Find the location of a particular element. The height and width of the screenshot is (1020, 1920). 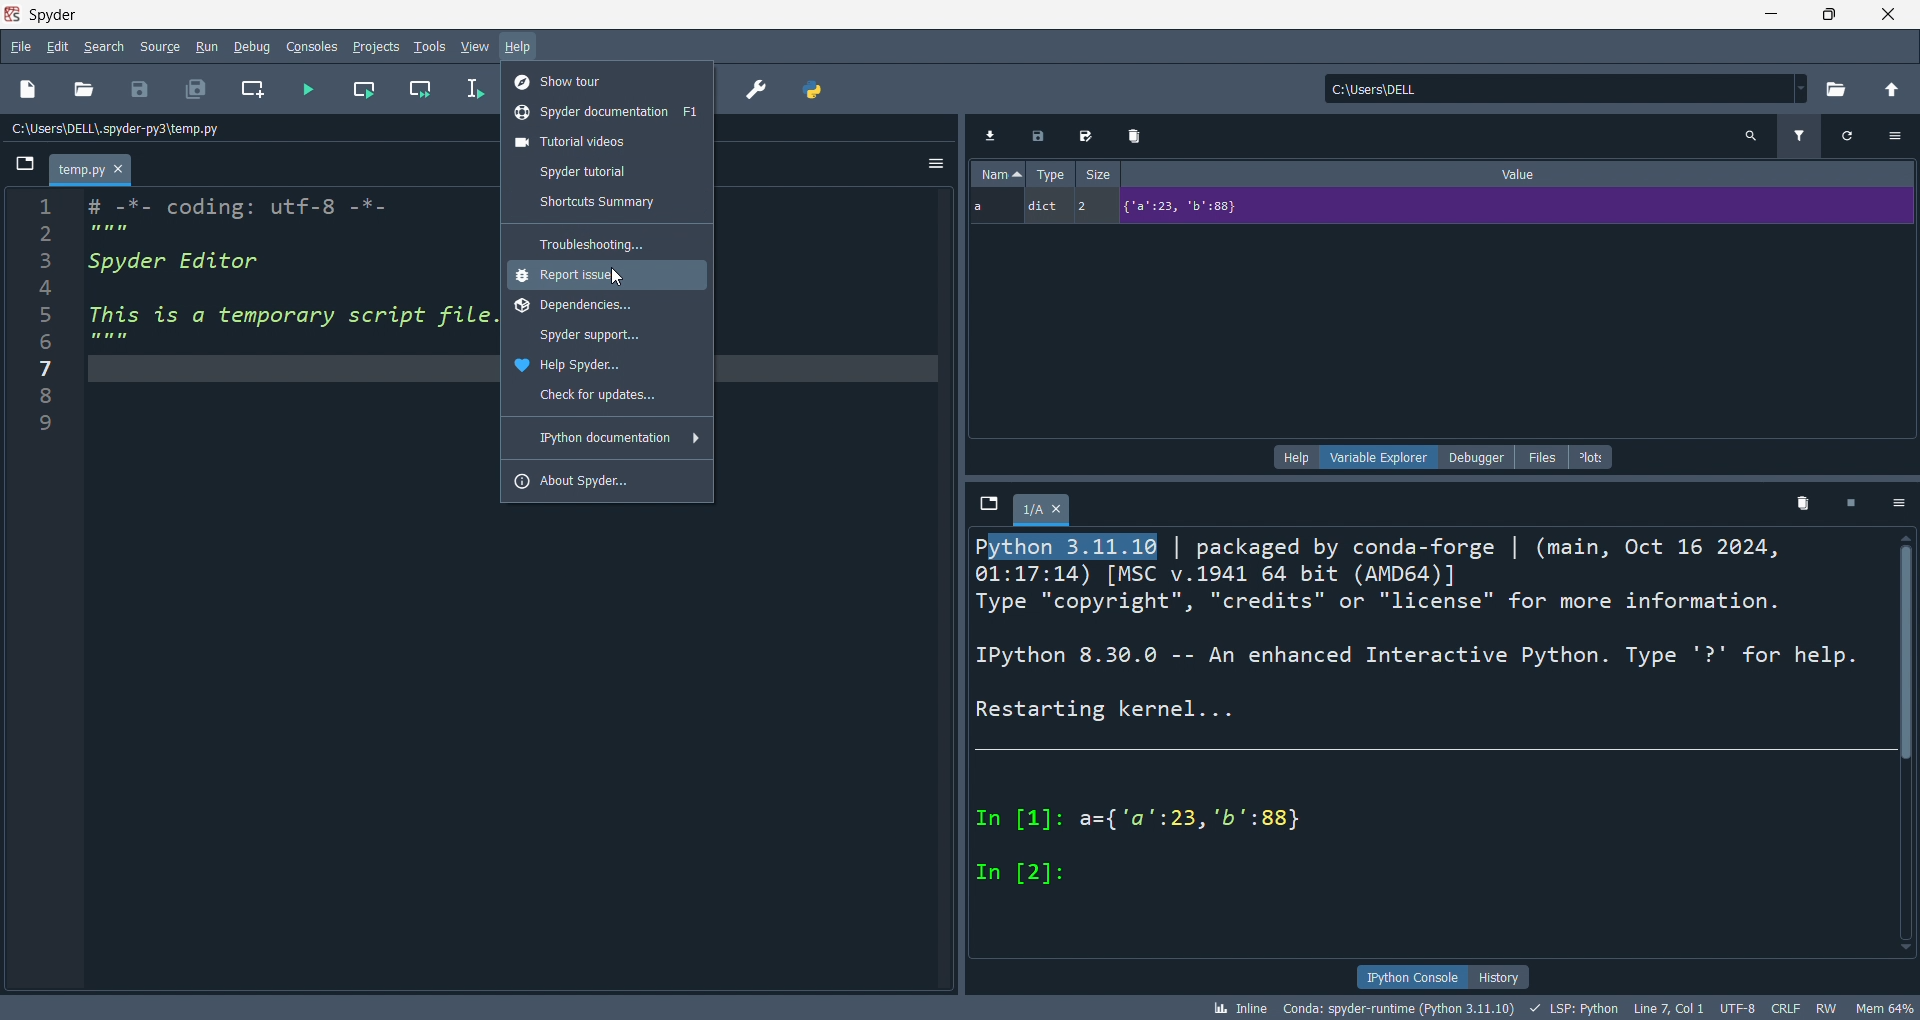

search is located at coordinates (105, 47).